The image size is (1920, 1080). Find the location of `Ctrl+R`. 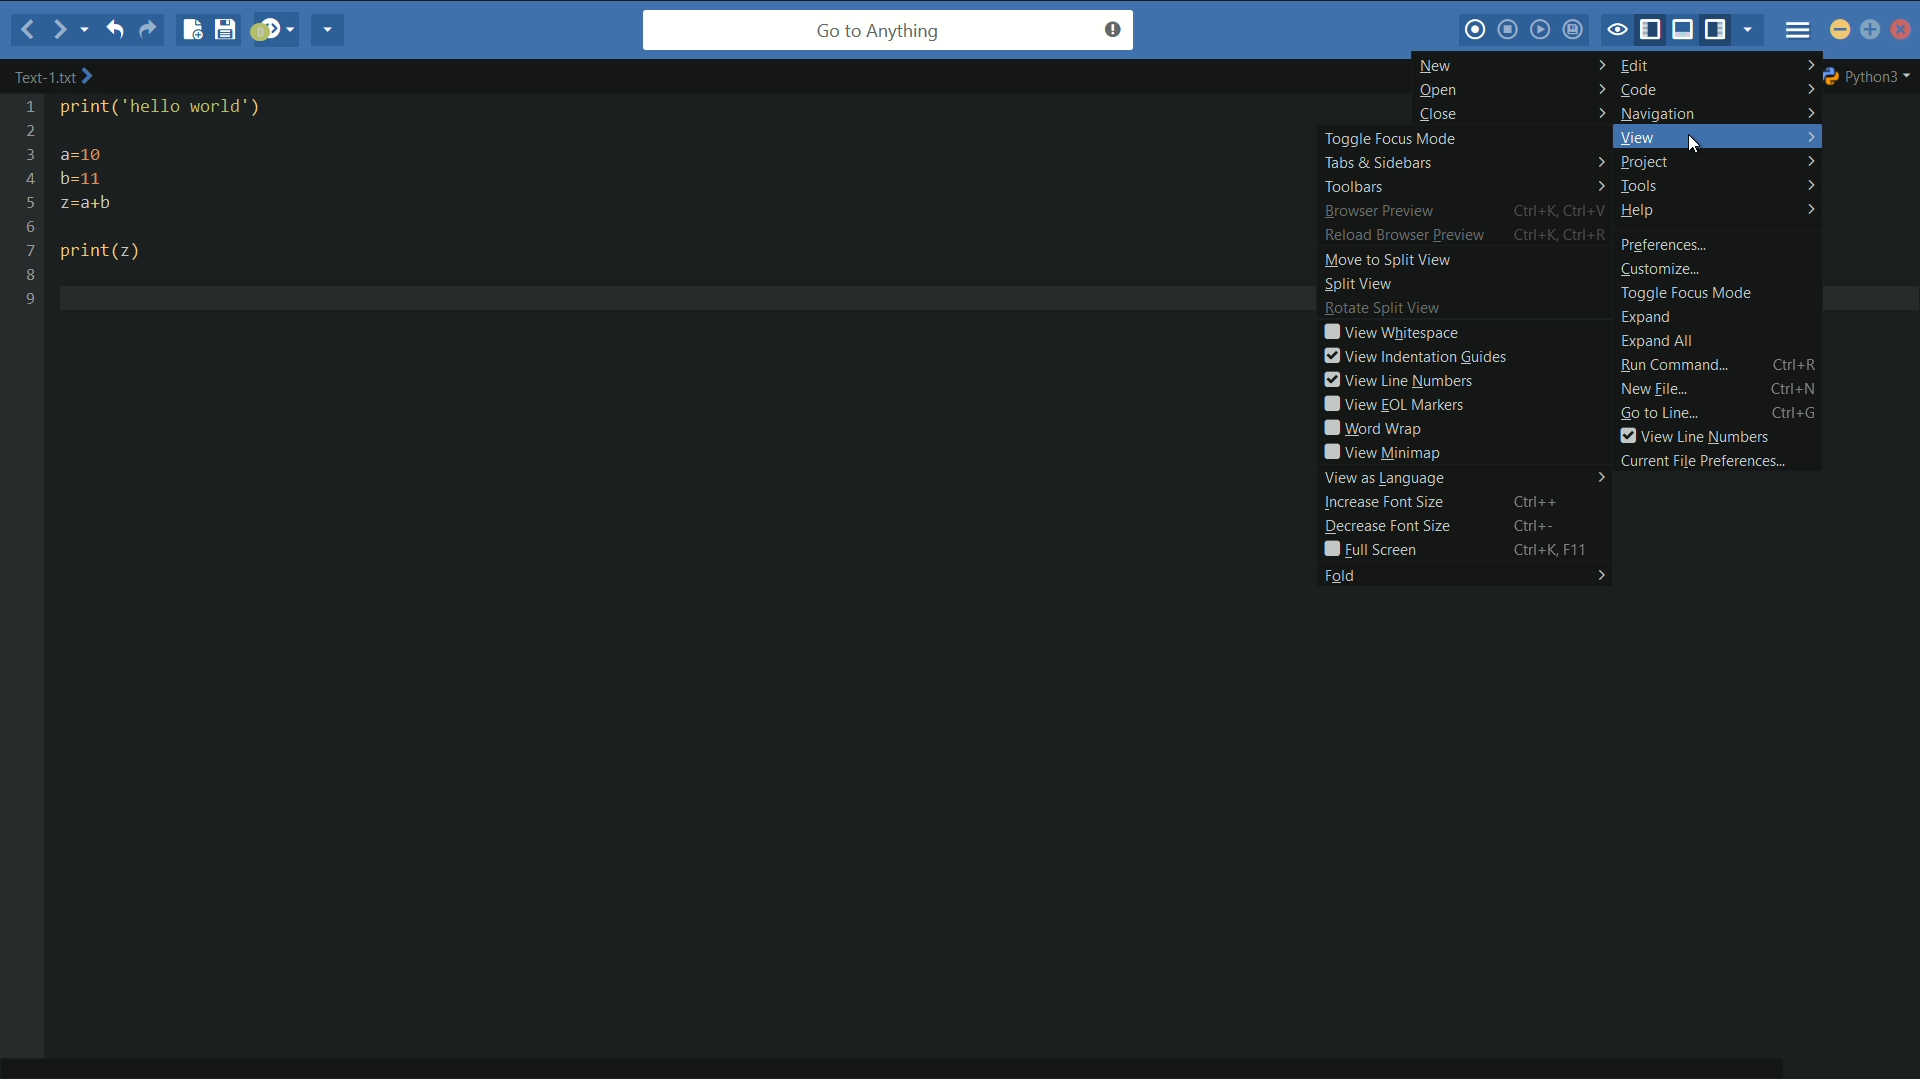

Ctrl+R is located at coordinates (1797, 364).